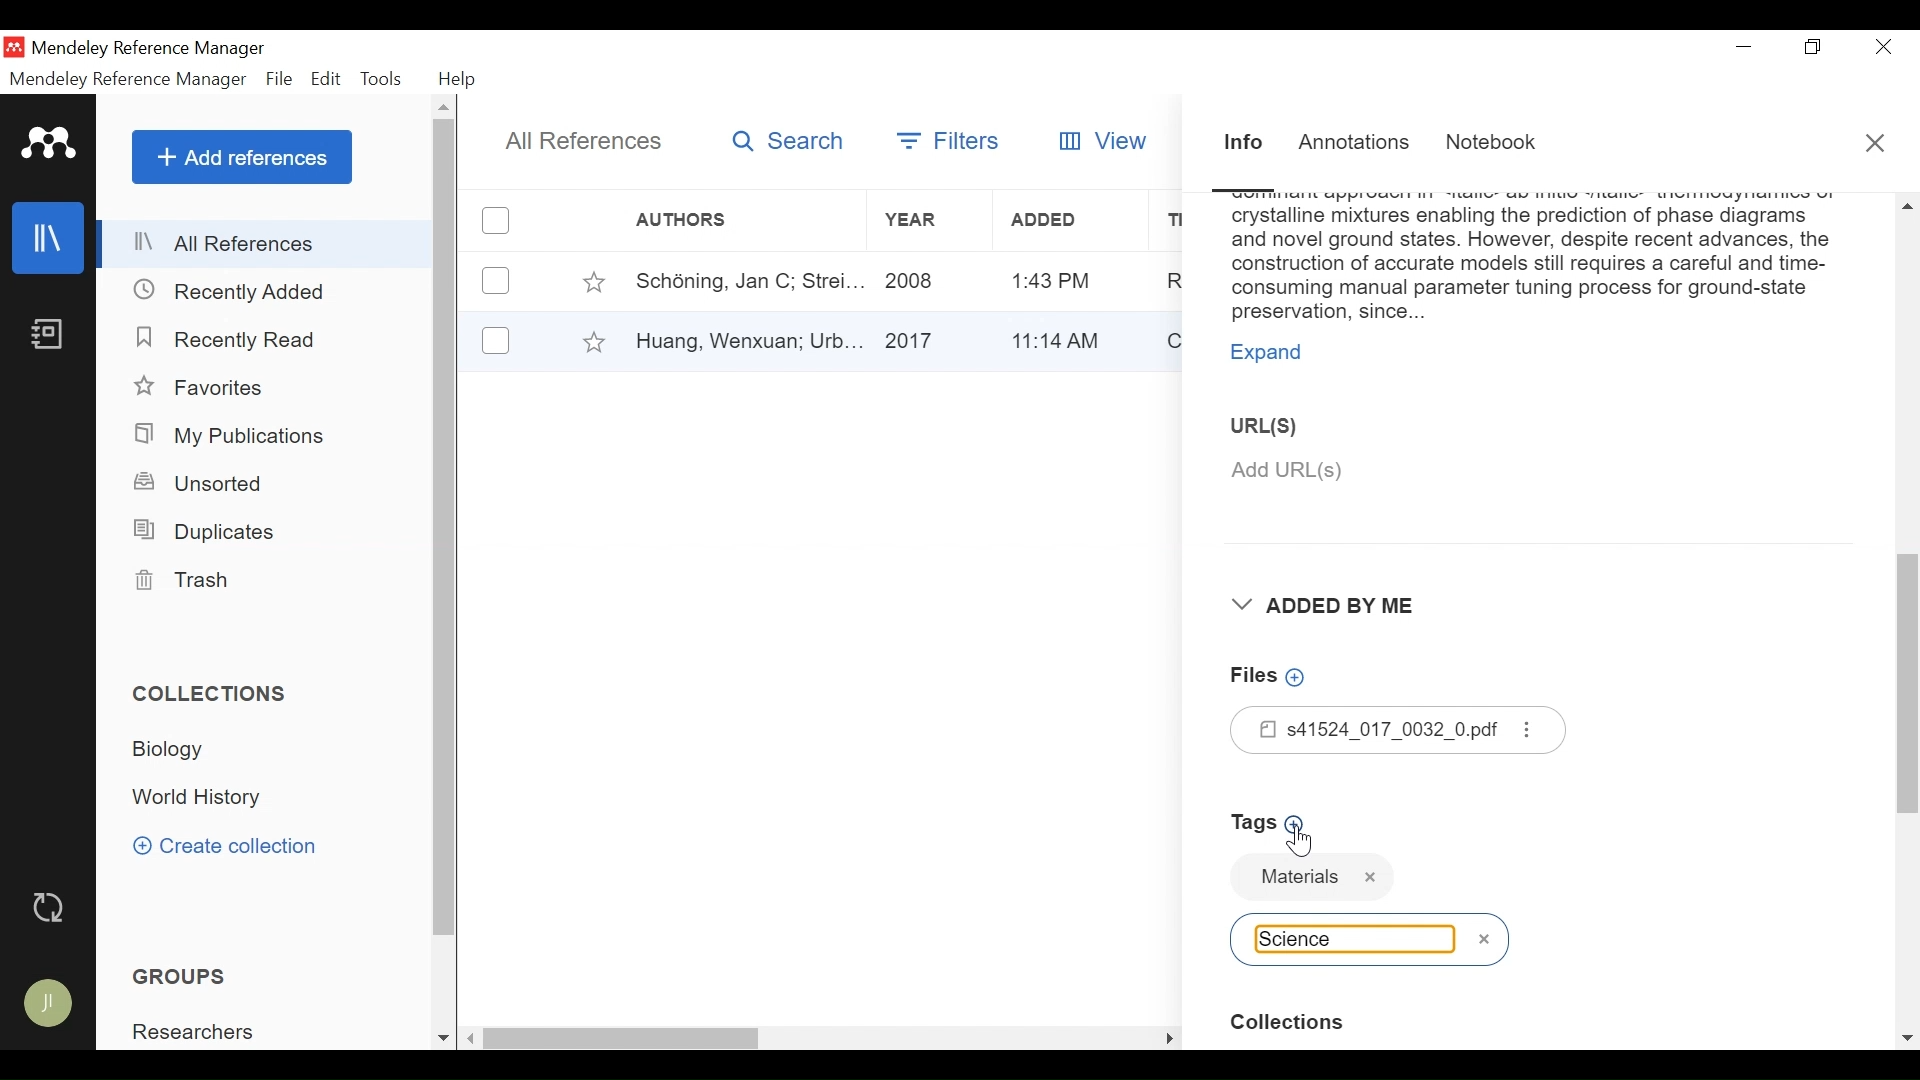  I want to click on Year, so click(927, 280).